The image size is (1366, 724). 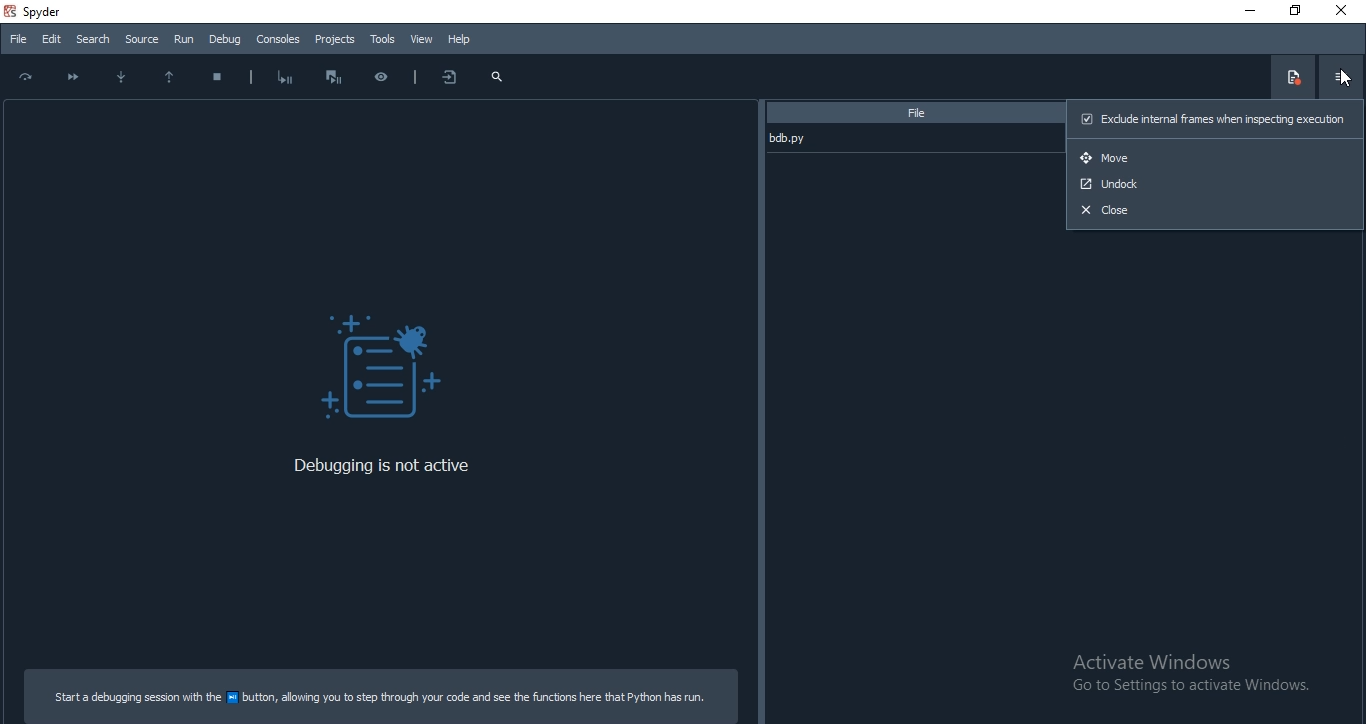 I want to click on Show breakpoint, so click(x=1292, y=77).